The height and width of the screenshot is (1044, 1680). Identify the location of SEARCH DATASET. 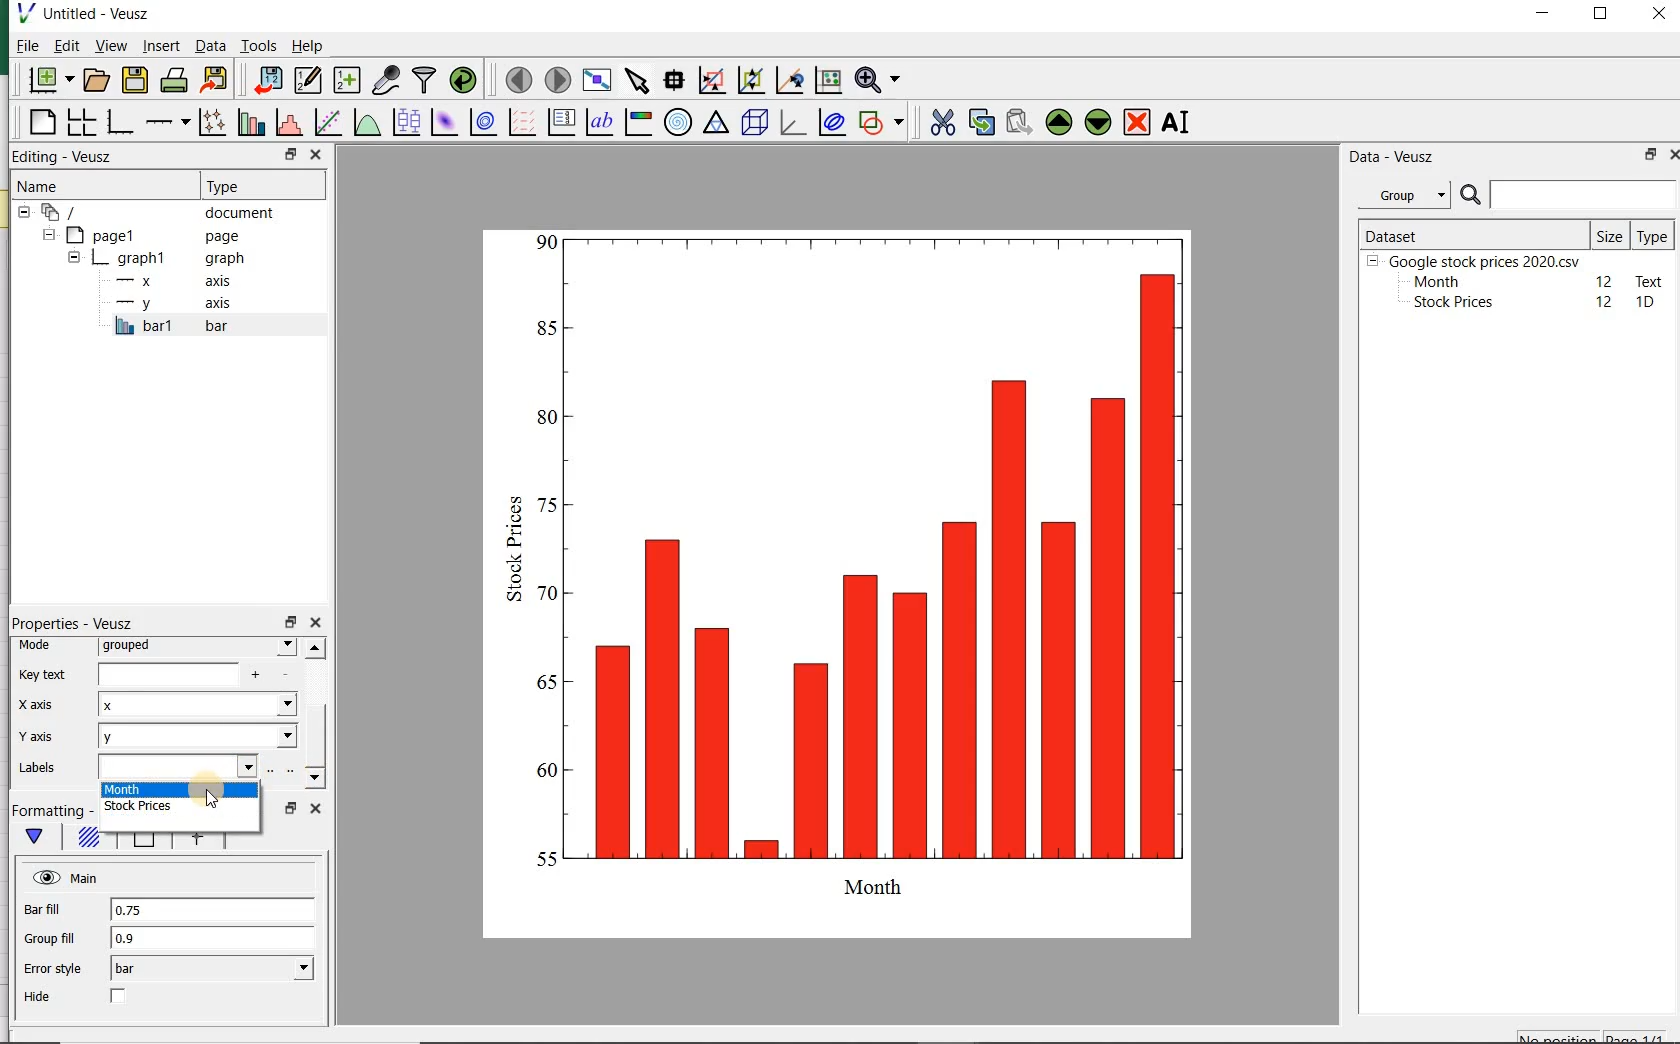
(1568, 194).